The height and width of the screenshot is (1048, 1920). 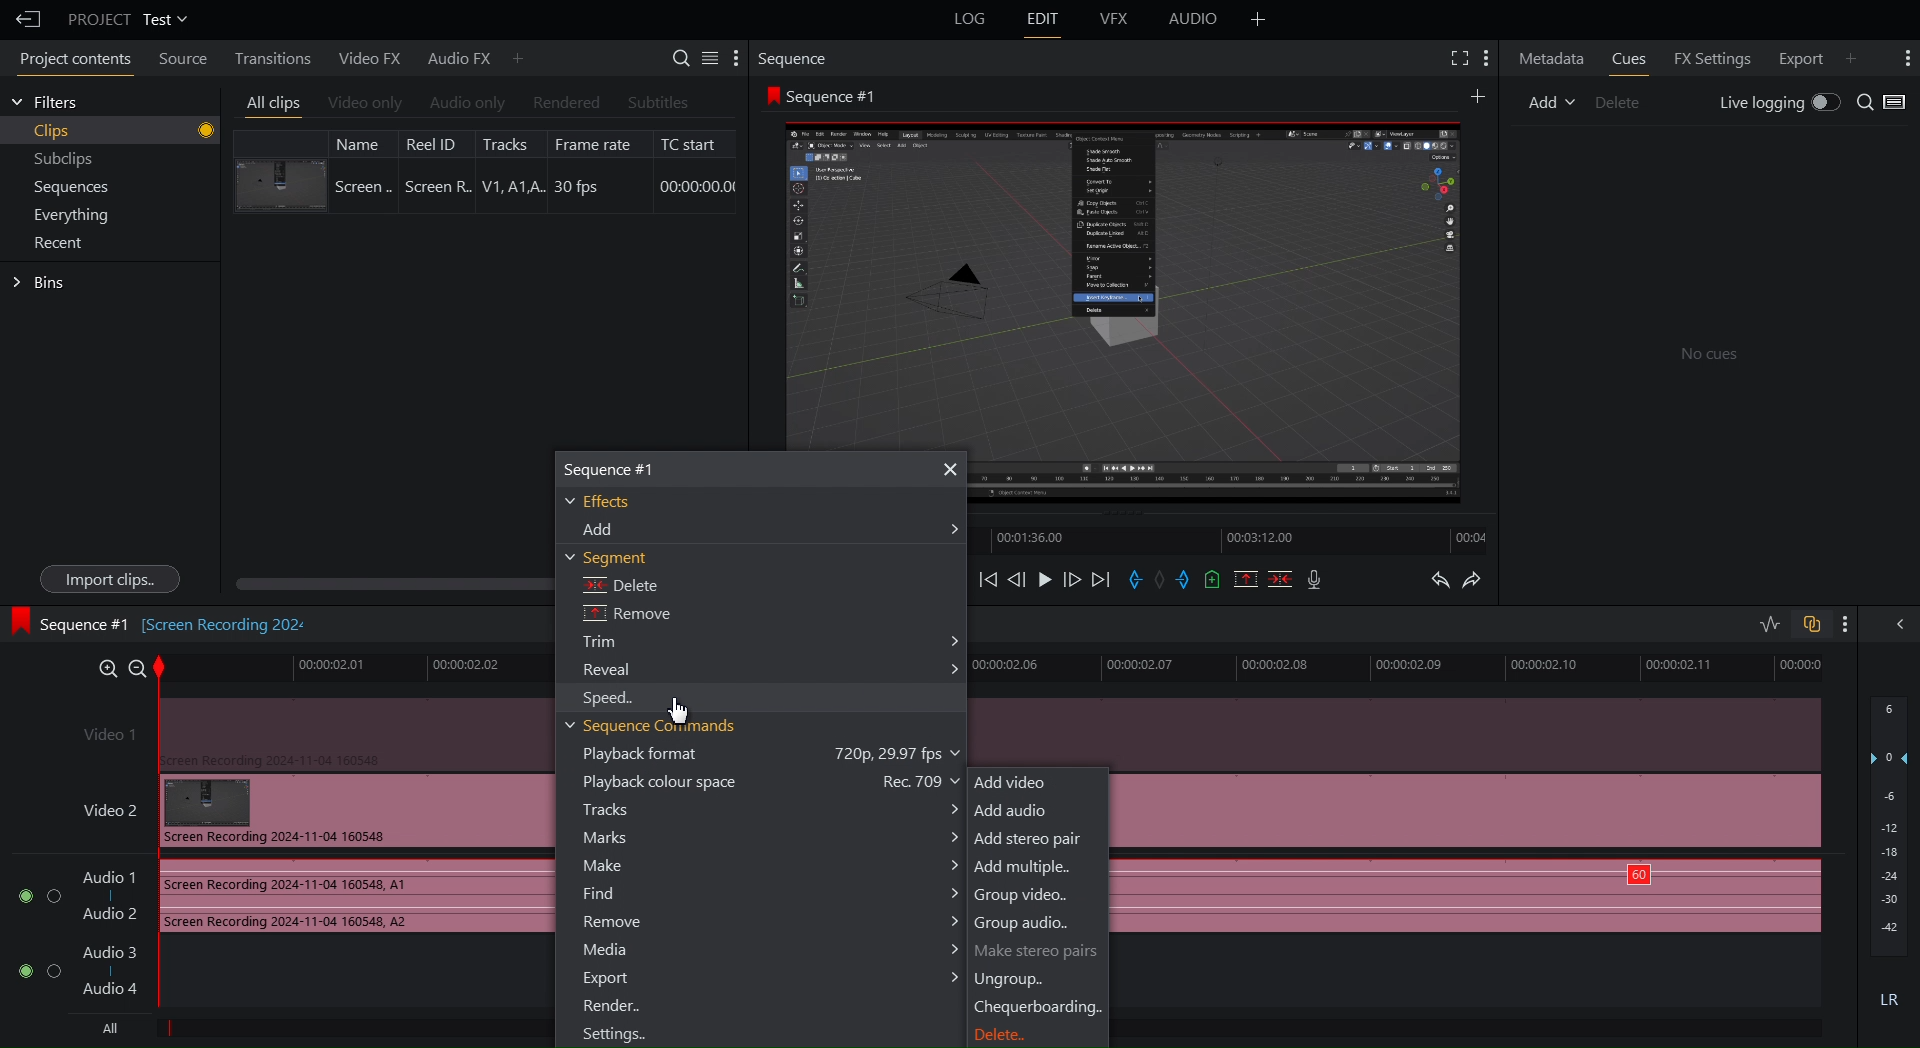 I want to click on Audio Only, so click(x=466, y=104).